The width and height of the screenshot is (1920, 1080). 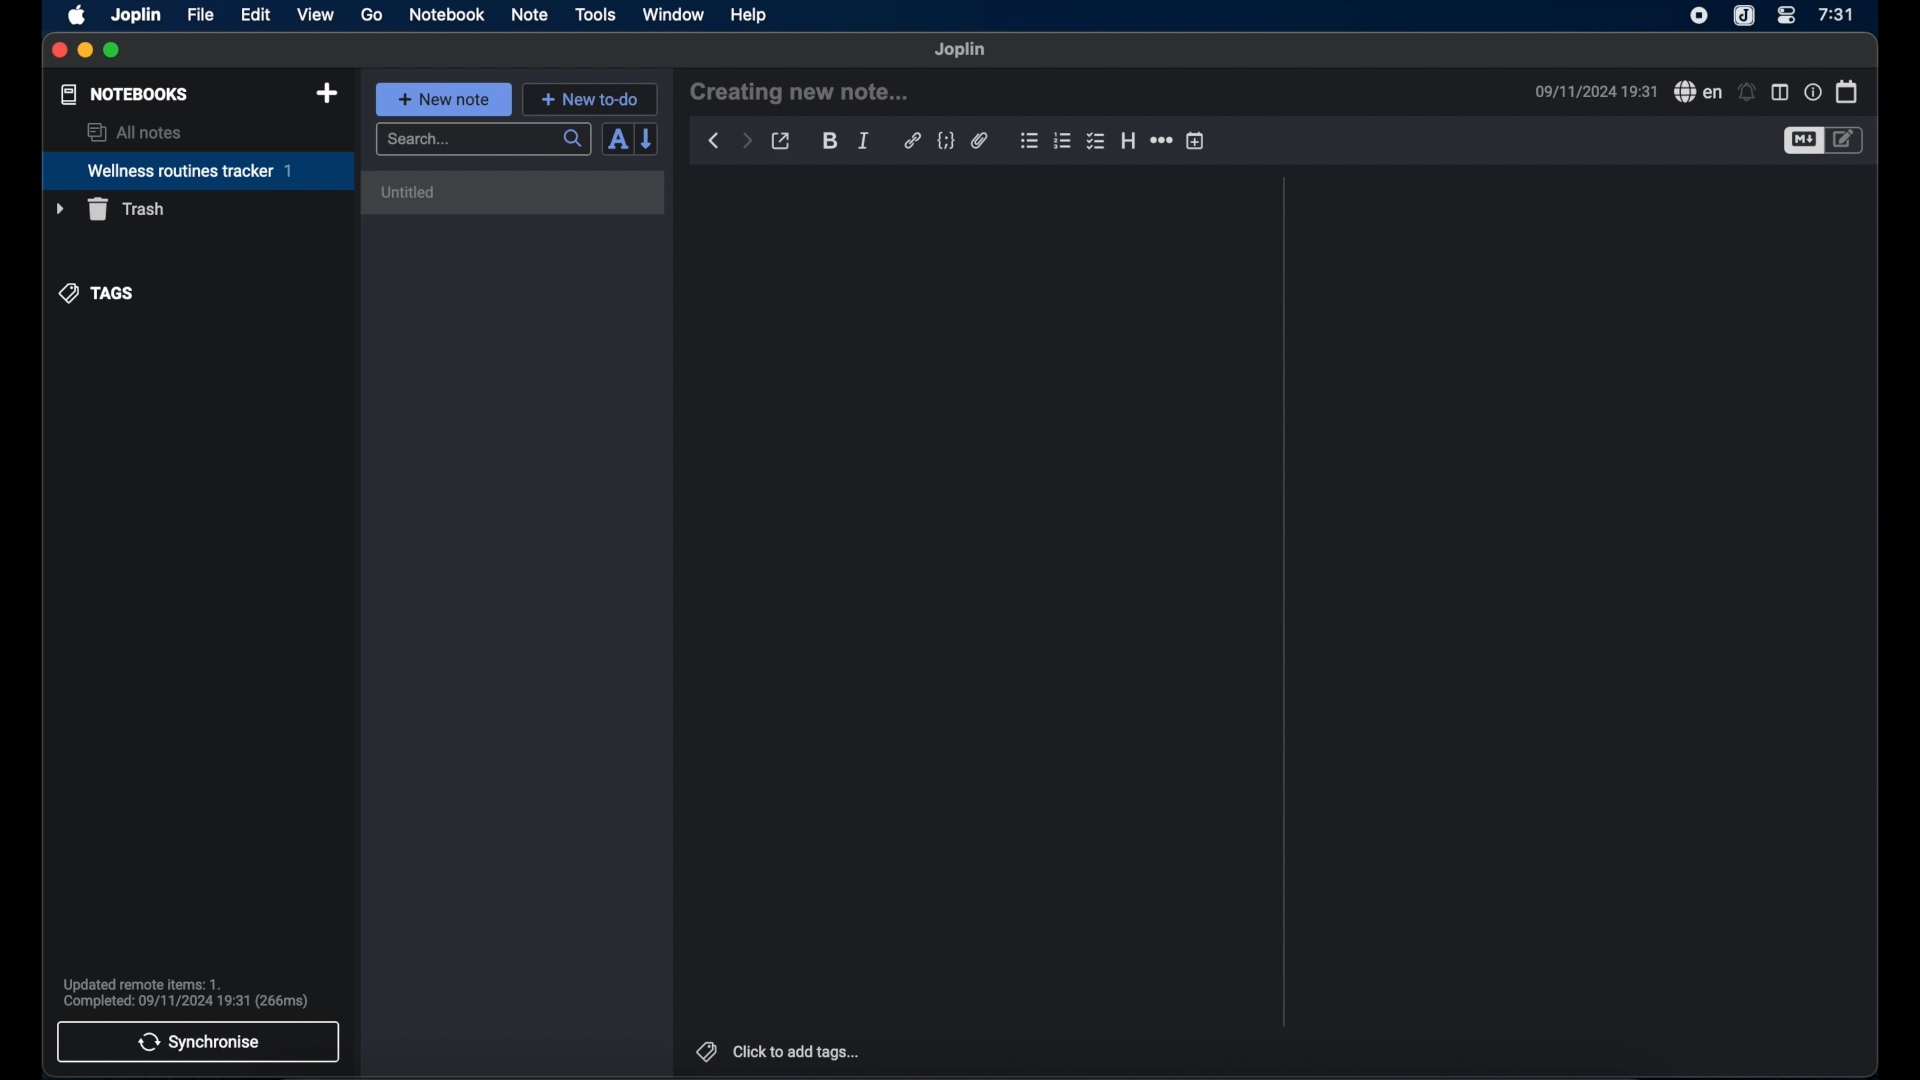 I want to click on italic, so click(x=864, y=141).